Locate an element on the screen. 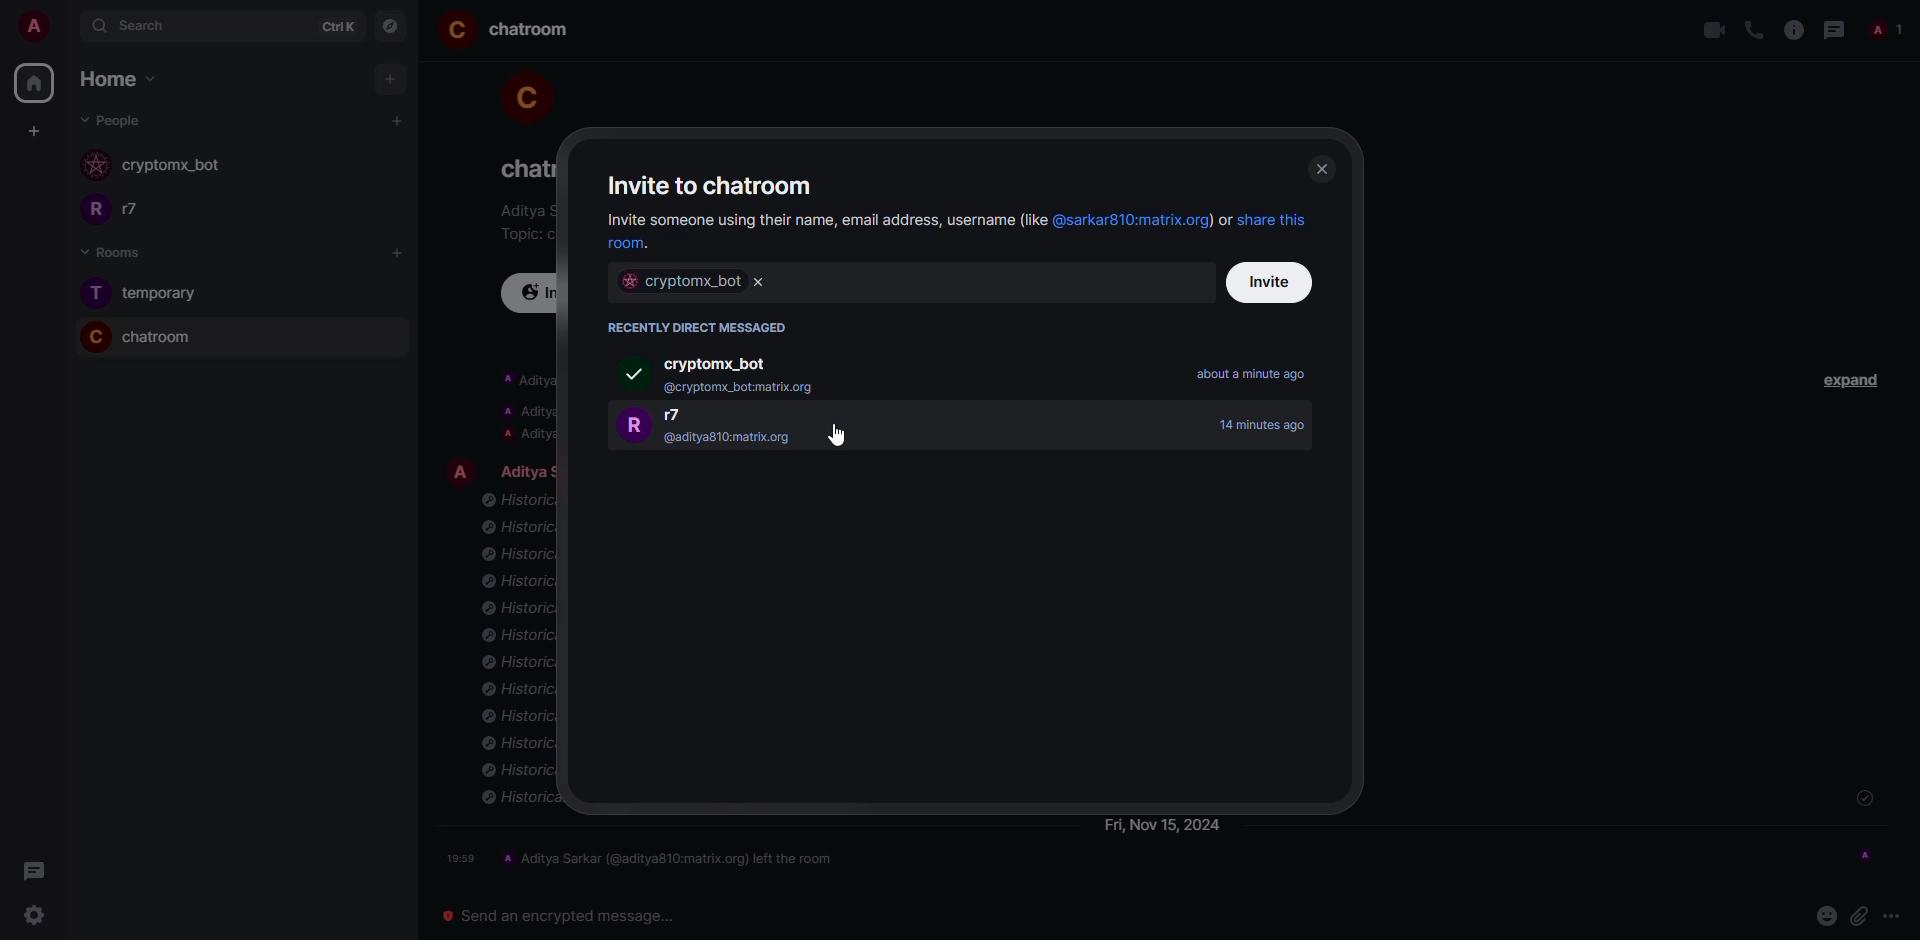  email id is located at coordinates (748, 388).